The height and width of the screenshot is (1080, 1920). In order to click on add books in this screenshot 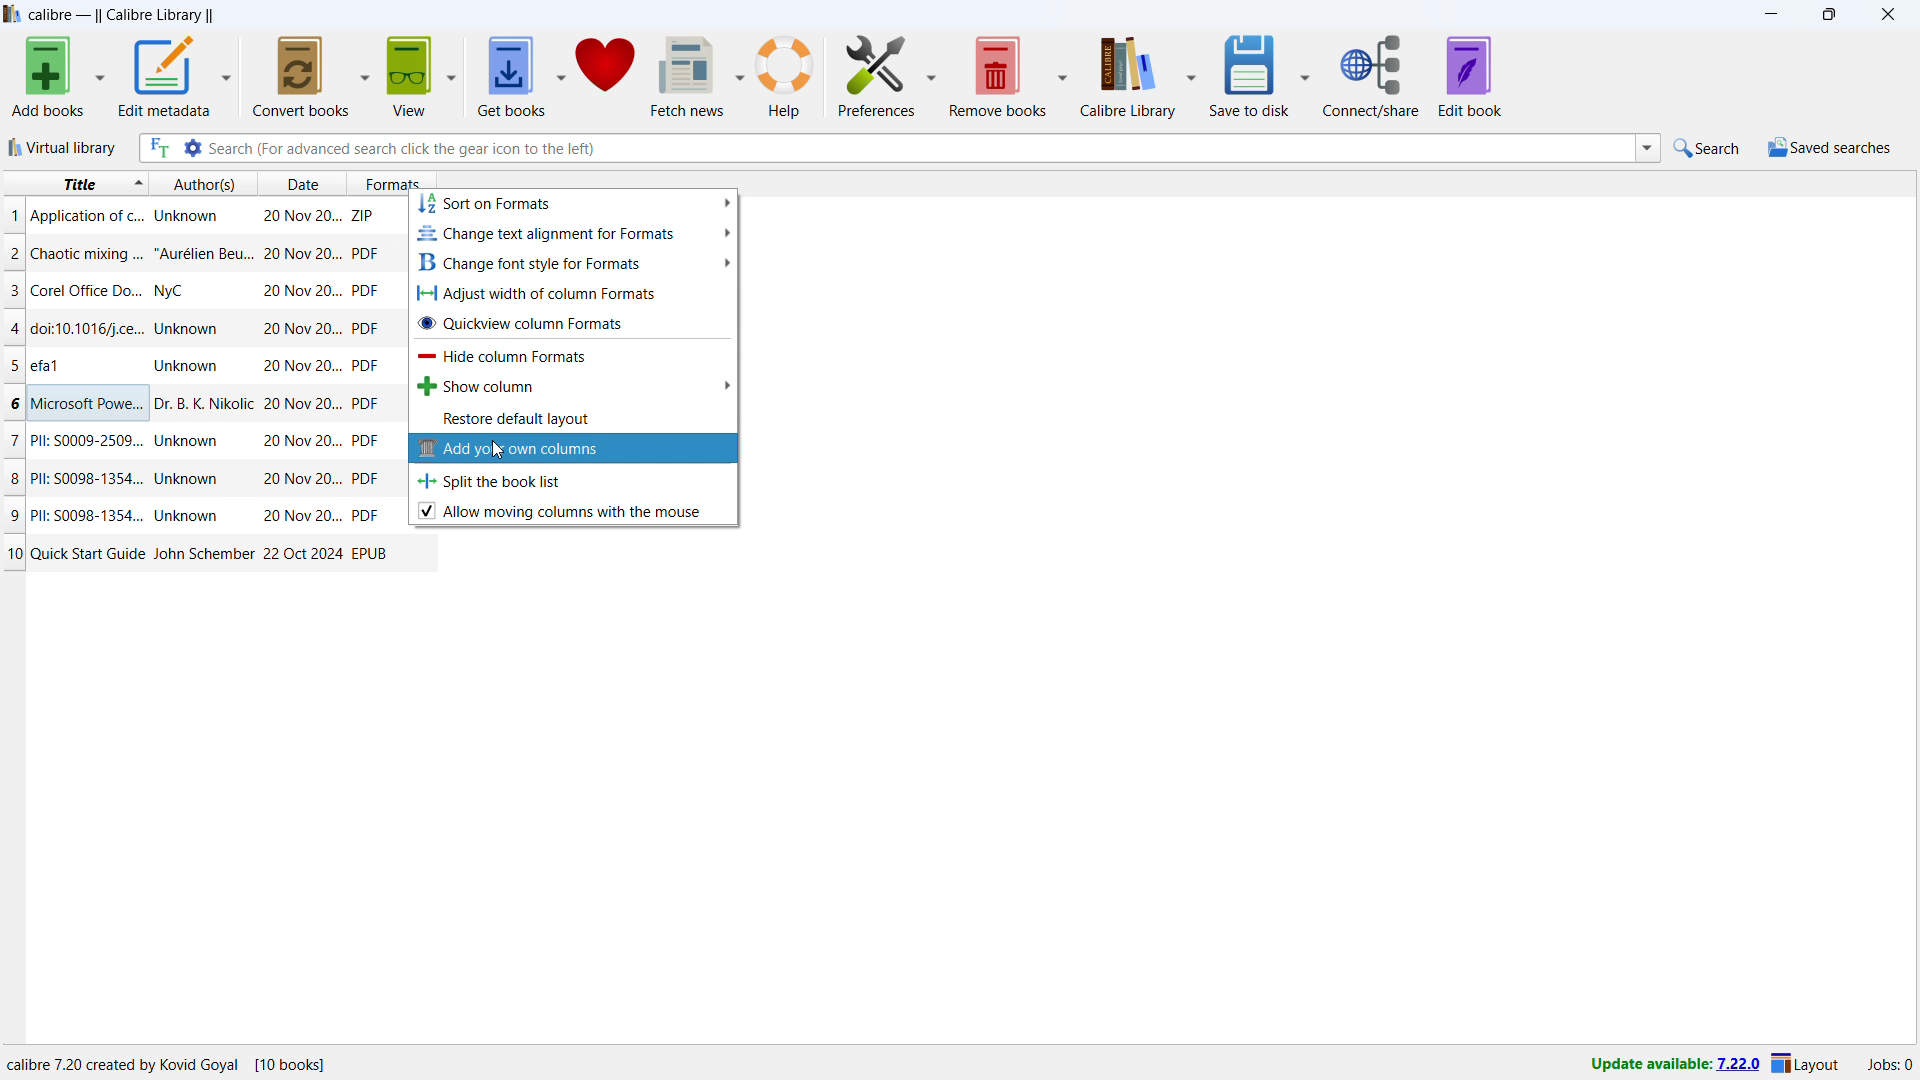, I will do `click(49, 76)`.